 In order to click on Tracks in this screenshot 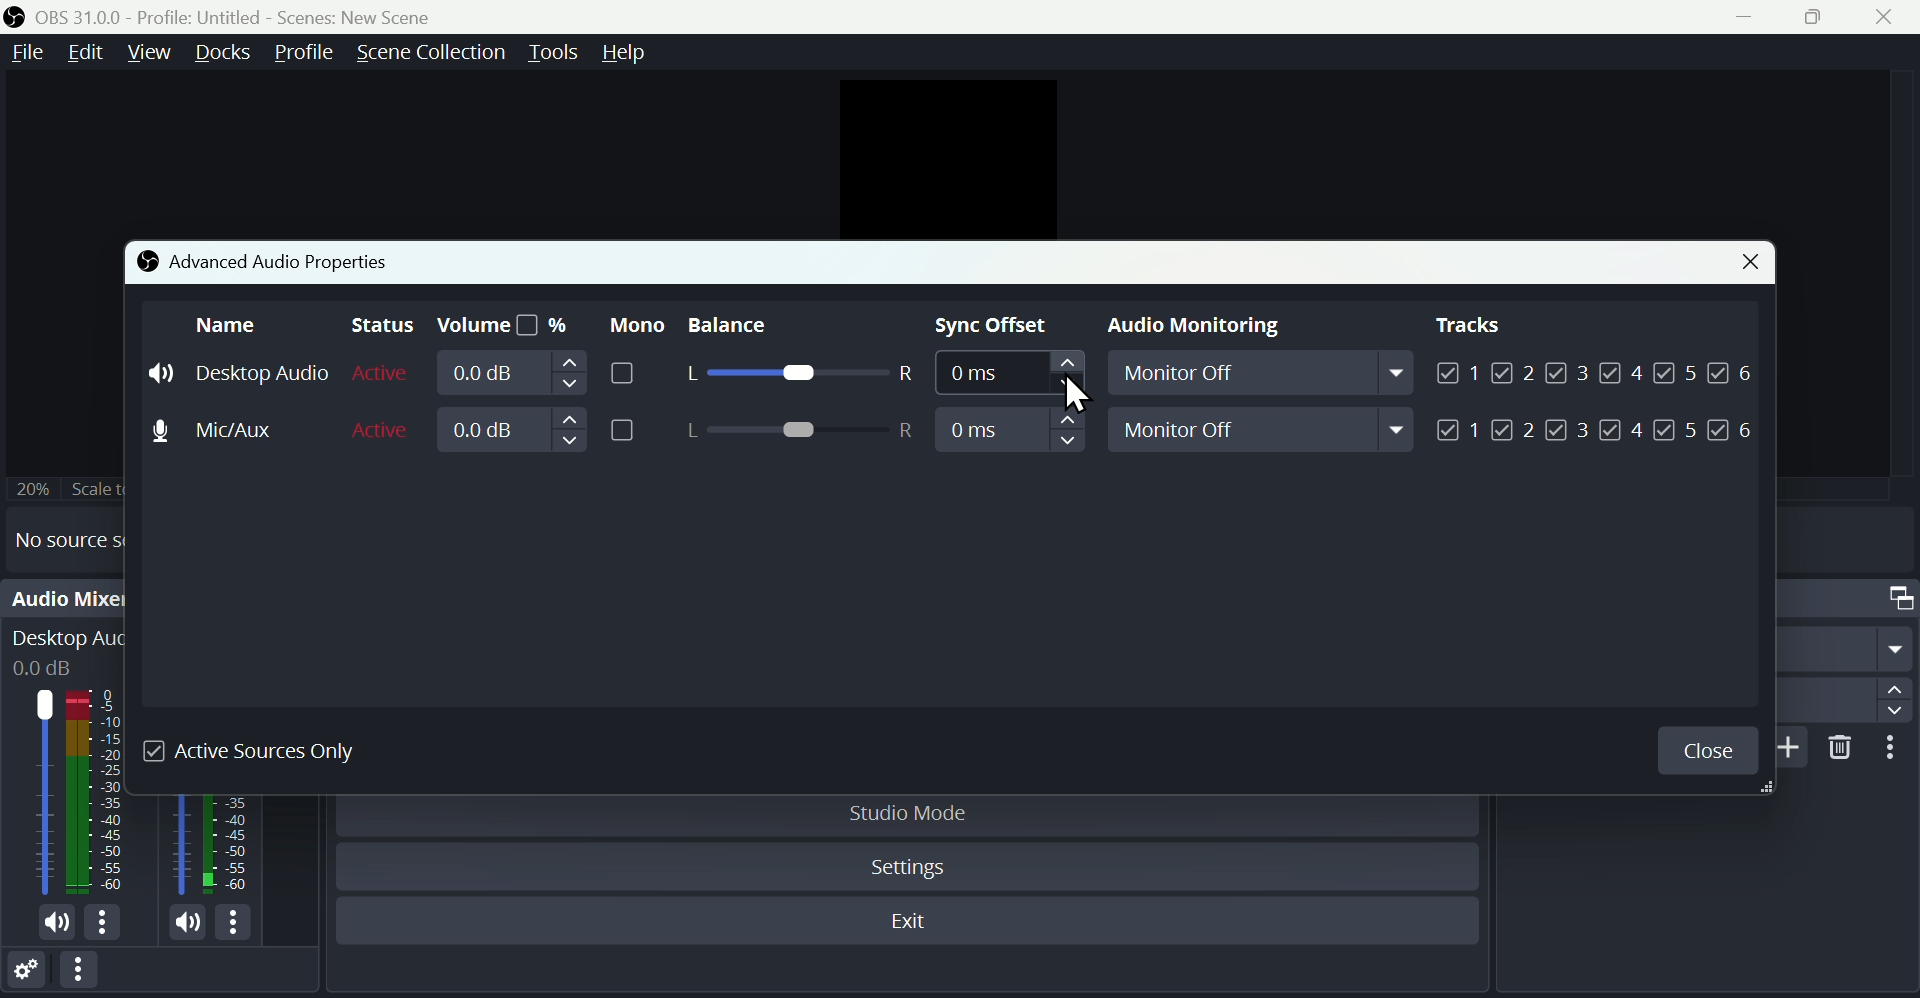, I will do `click(1469, 325)`.